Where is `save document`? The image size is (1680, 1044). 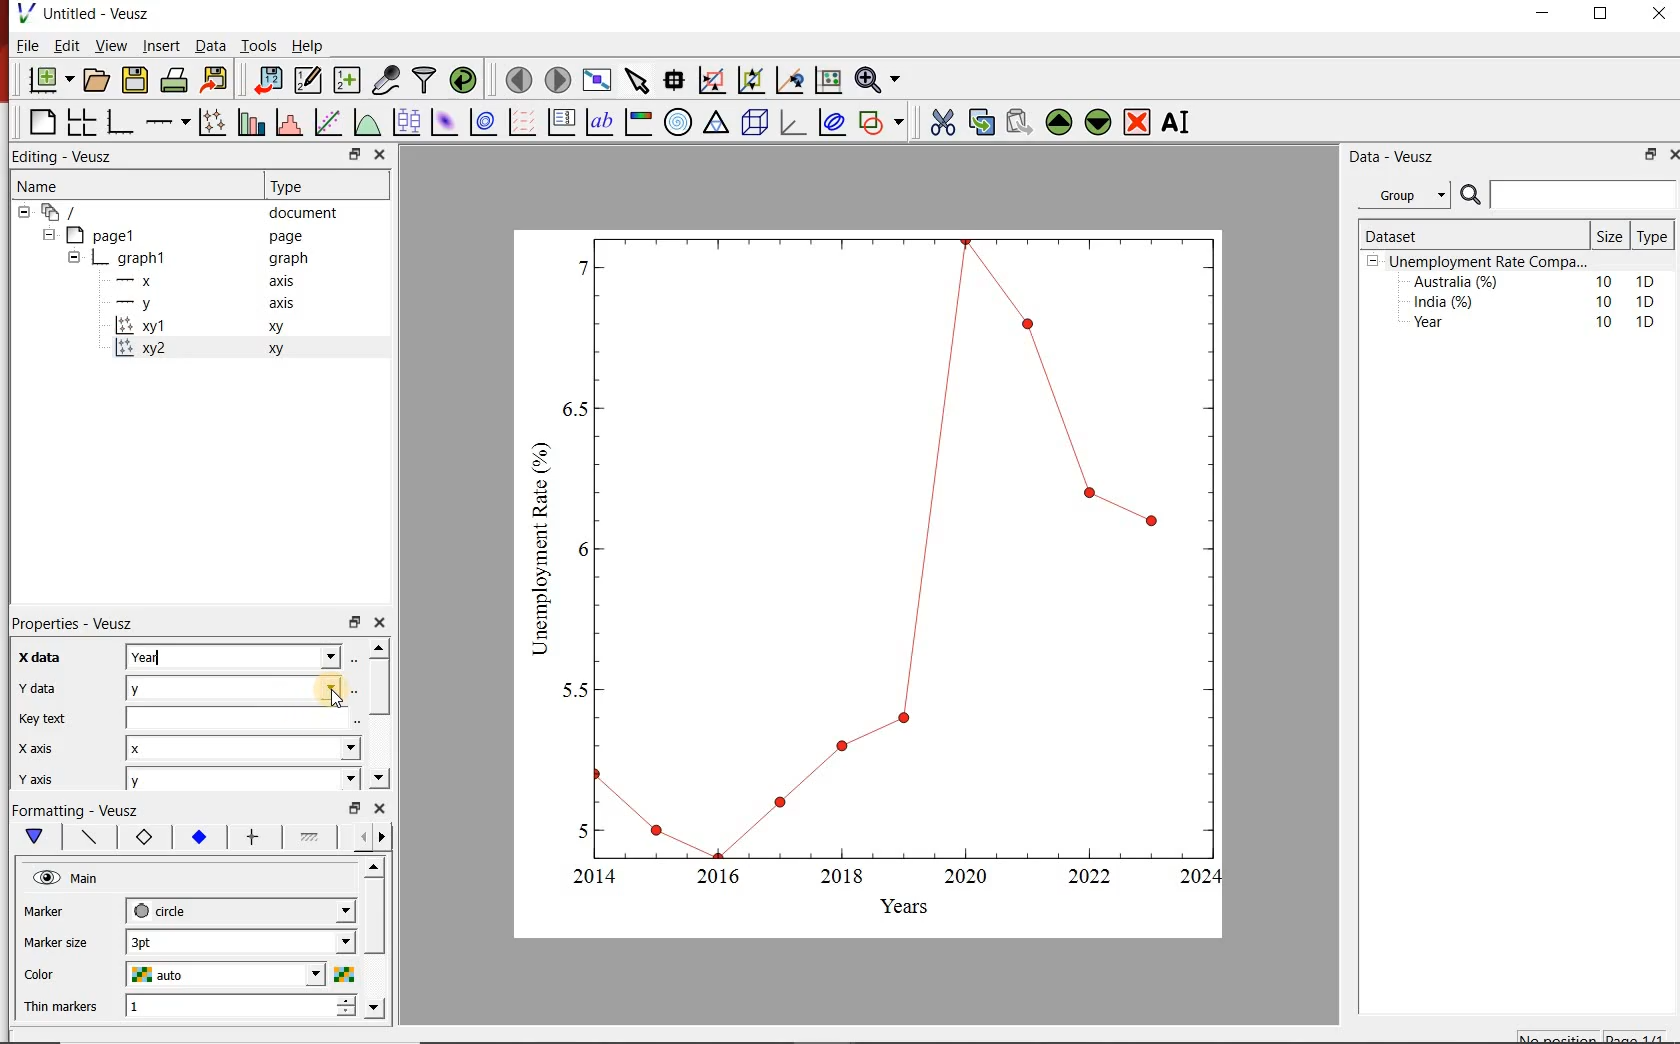
save document is located at coordinates (135, 79).